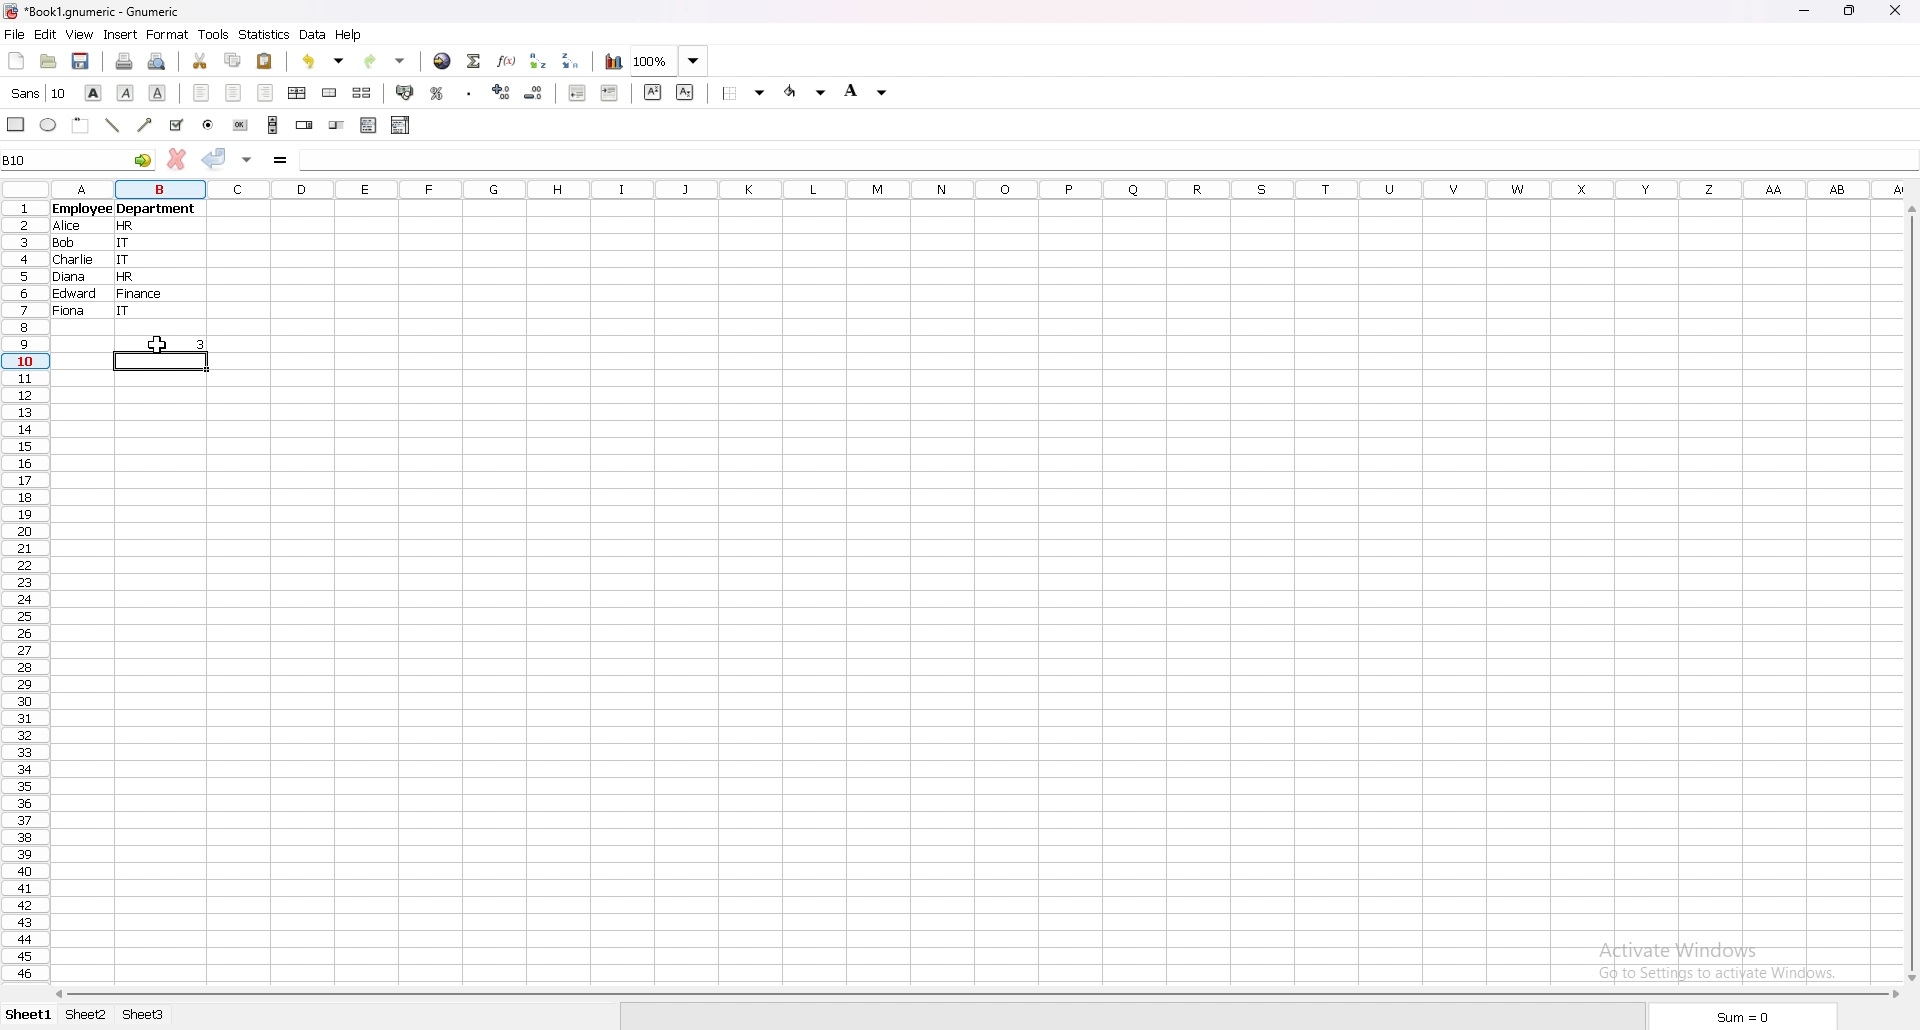 Image resolution: width=1920 pixels, height=1030 pixels. I want to click on slider, so click(338, 126).